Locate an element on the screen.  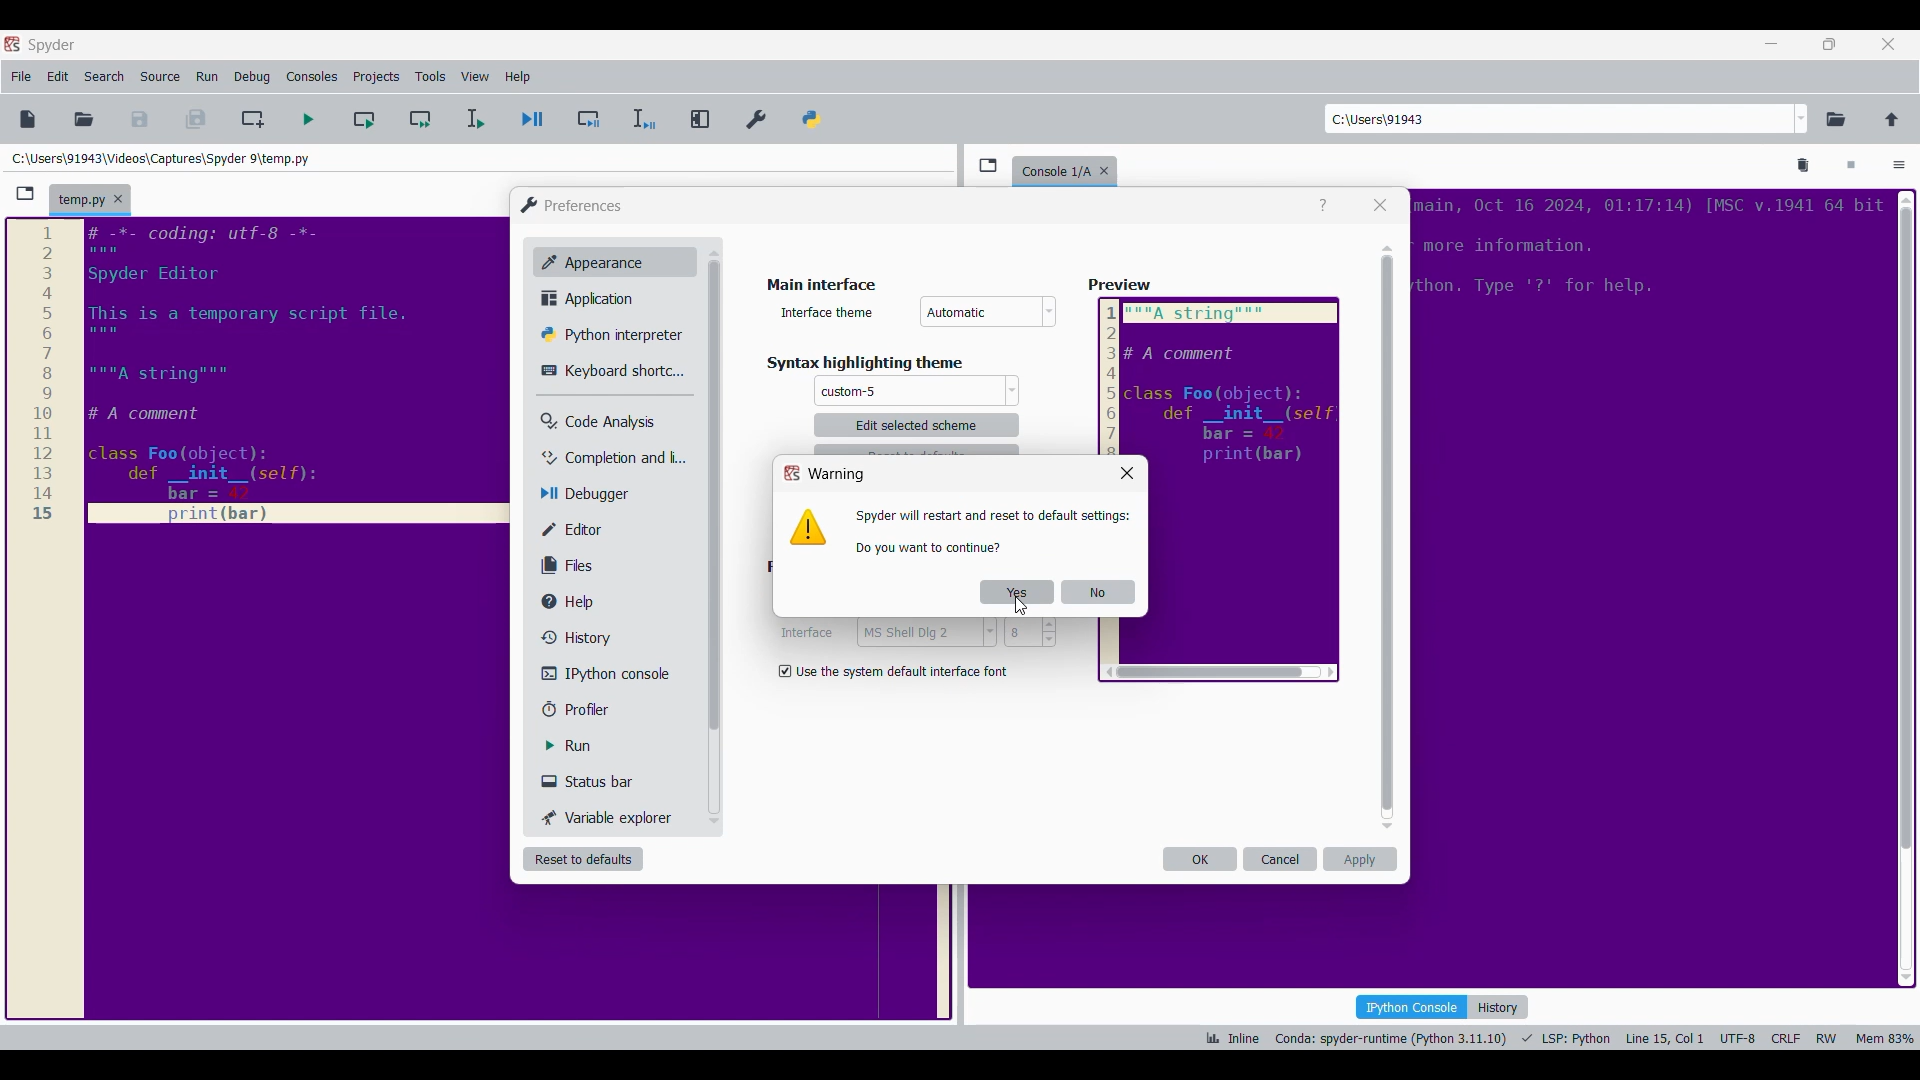
Run current cell and go to next one is located at coordinates (421, 119).